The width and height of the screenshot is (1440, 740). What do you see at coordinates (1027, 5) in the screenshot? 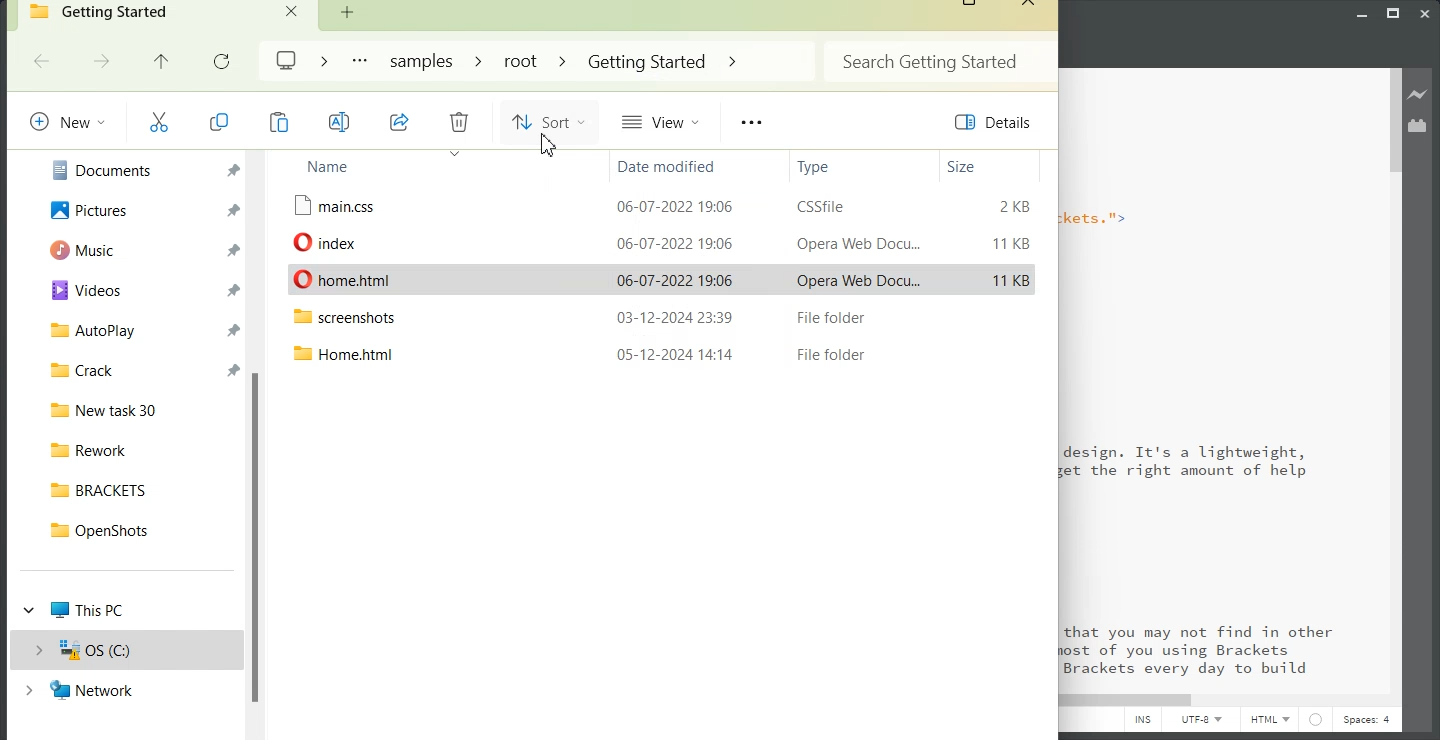
I see `Close` at bounding box center [1027, 5].